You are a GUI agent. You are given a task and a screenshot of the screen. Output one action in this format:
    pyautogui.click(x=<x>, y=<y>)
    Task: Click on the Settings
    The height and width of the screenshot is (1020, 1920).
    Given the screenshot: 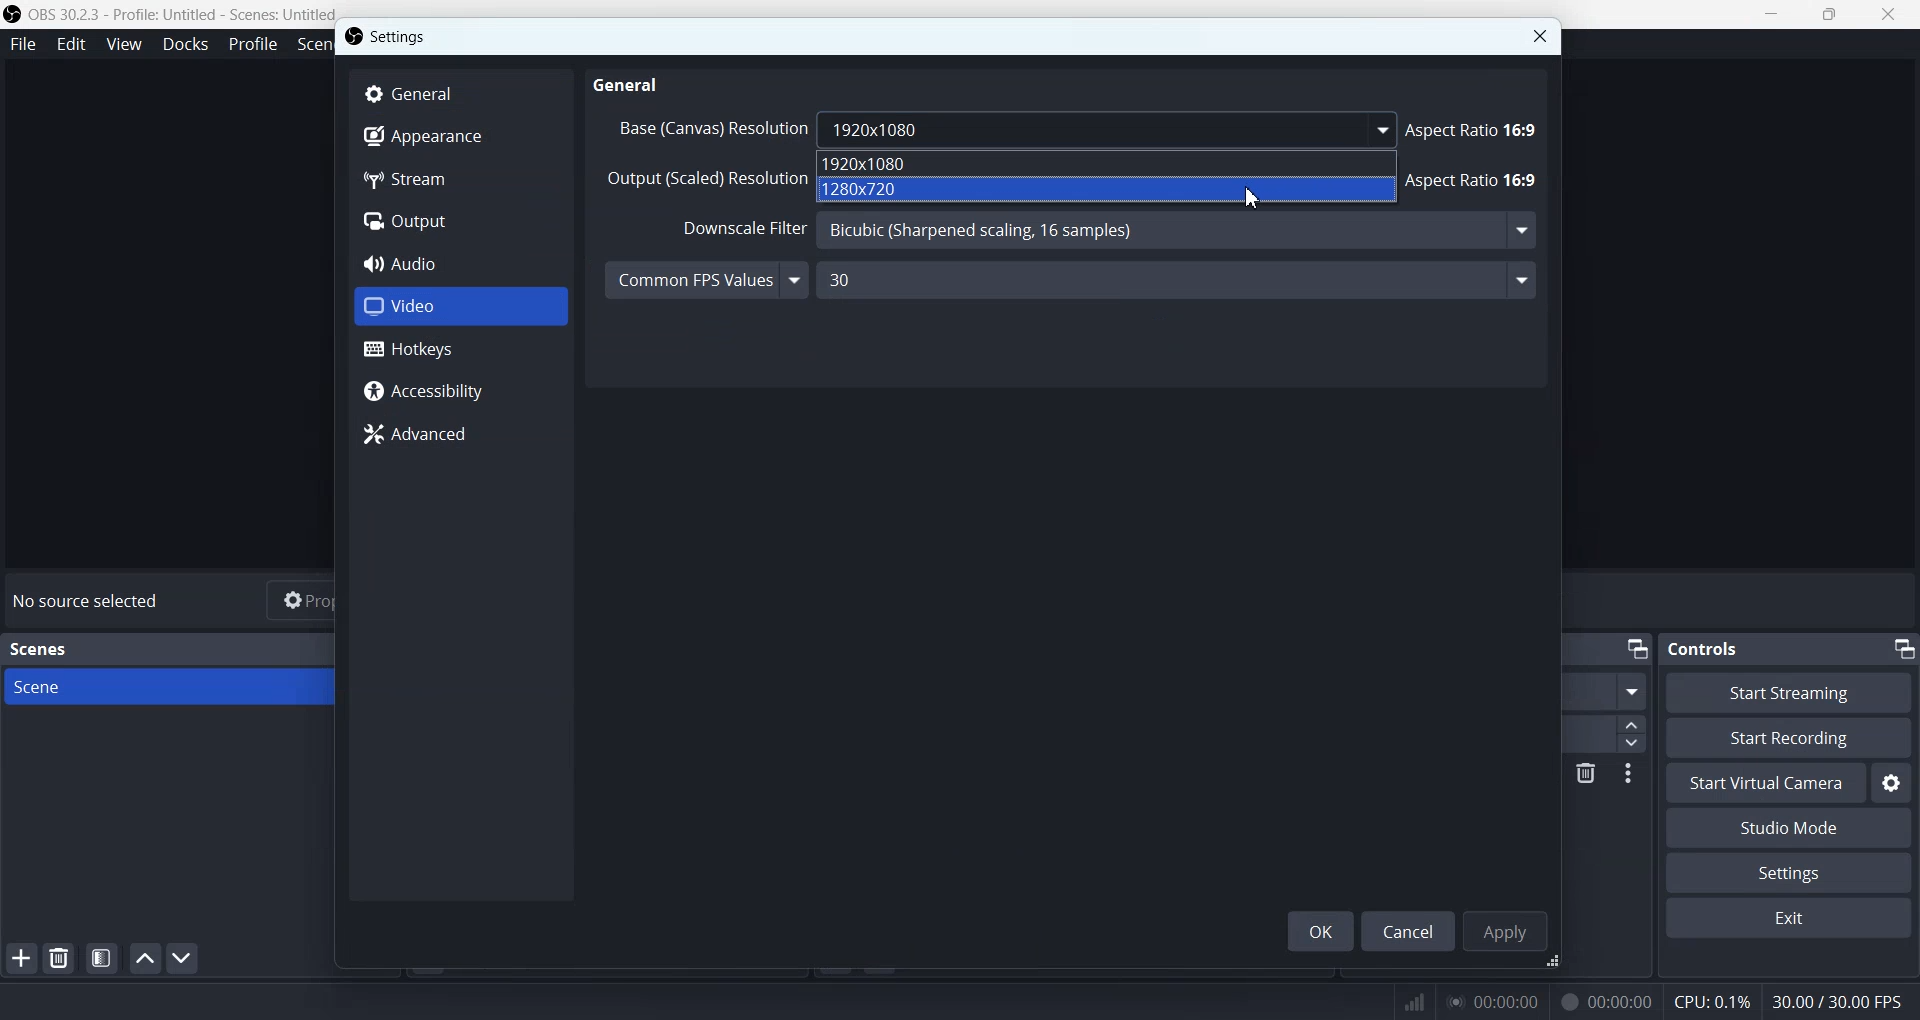 What is the action you would take?
    pyautogui.click(x=388, y=36)
    